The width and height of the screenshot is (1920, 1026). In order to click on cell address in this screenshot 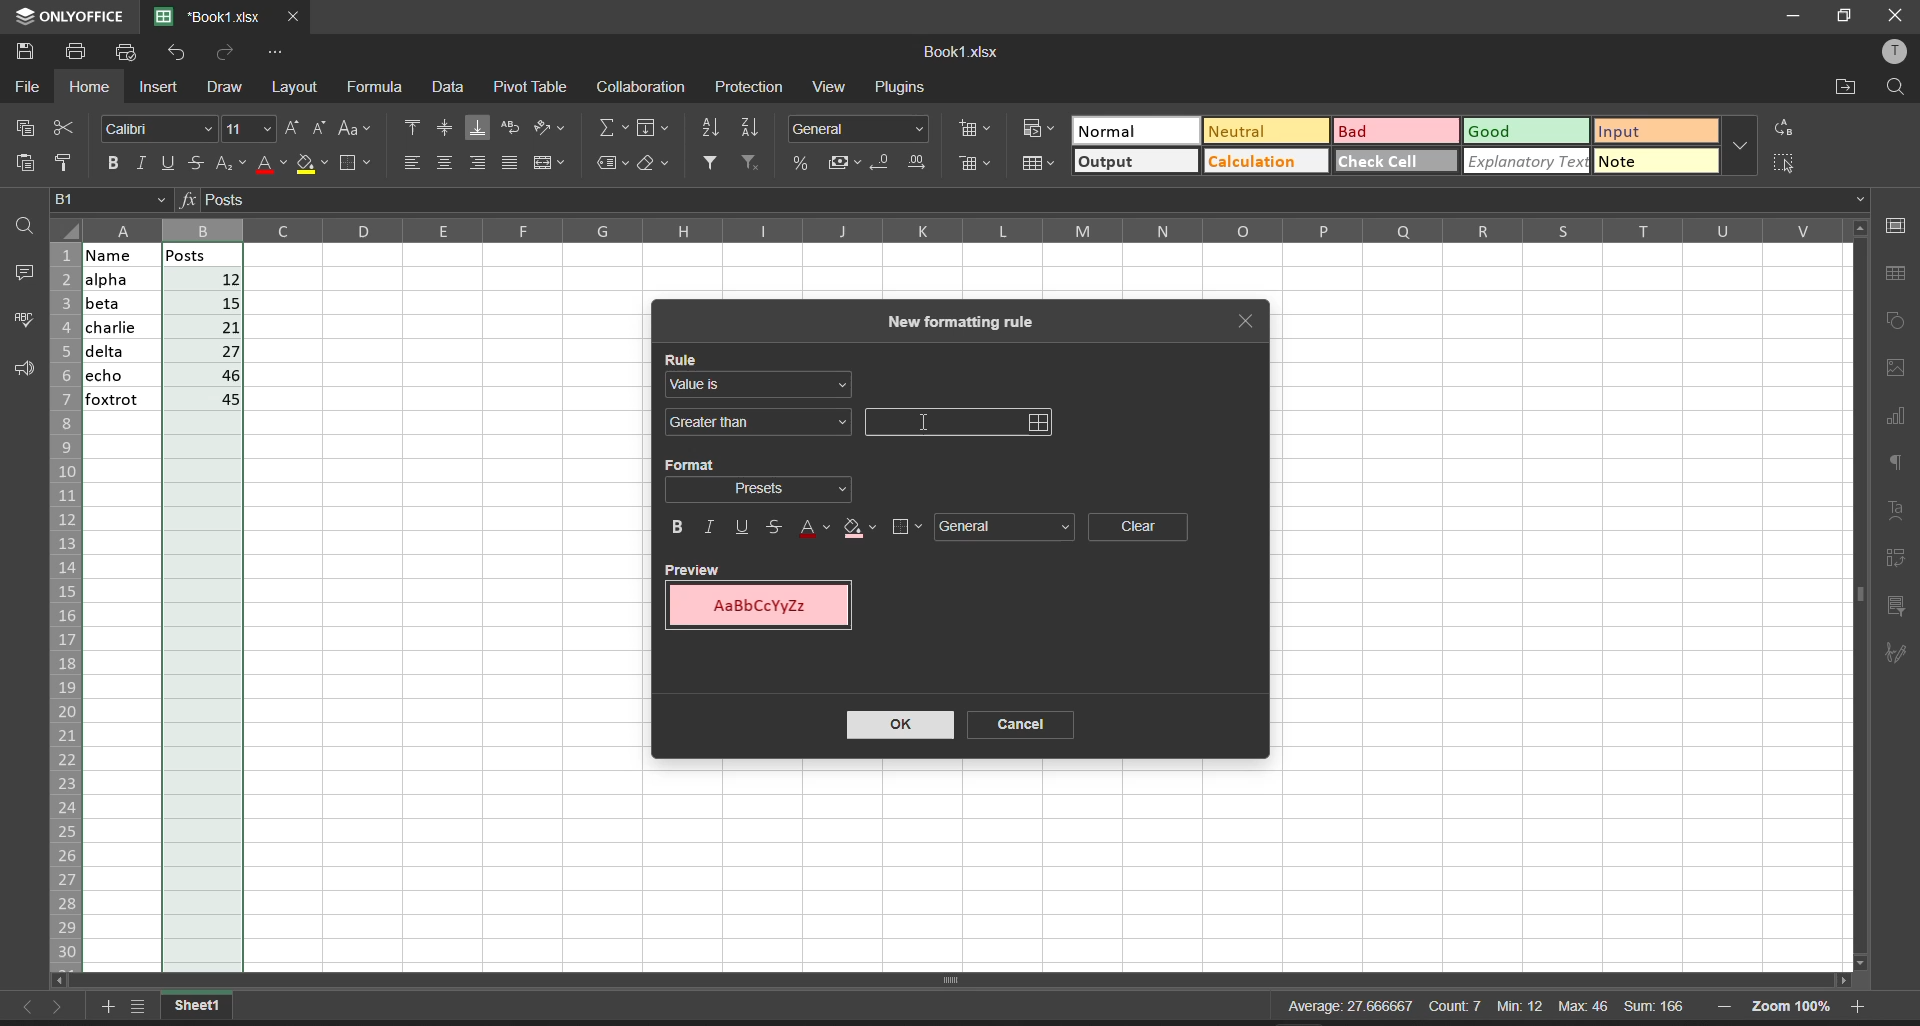, I will do `click(112, 199)`.